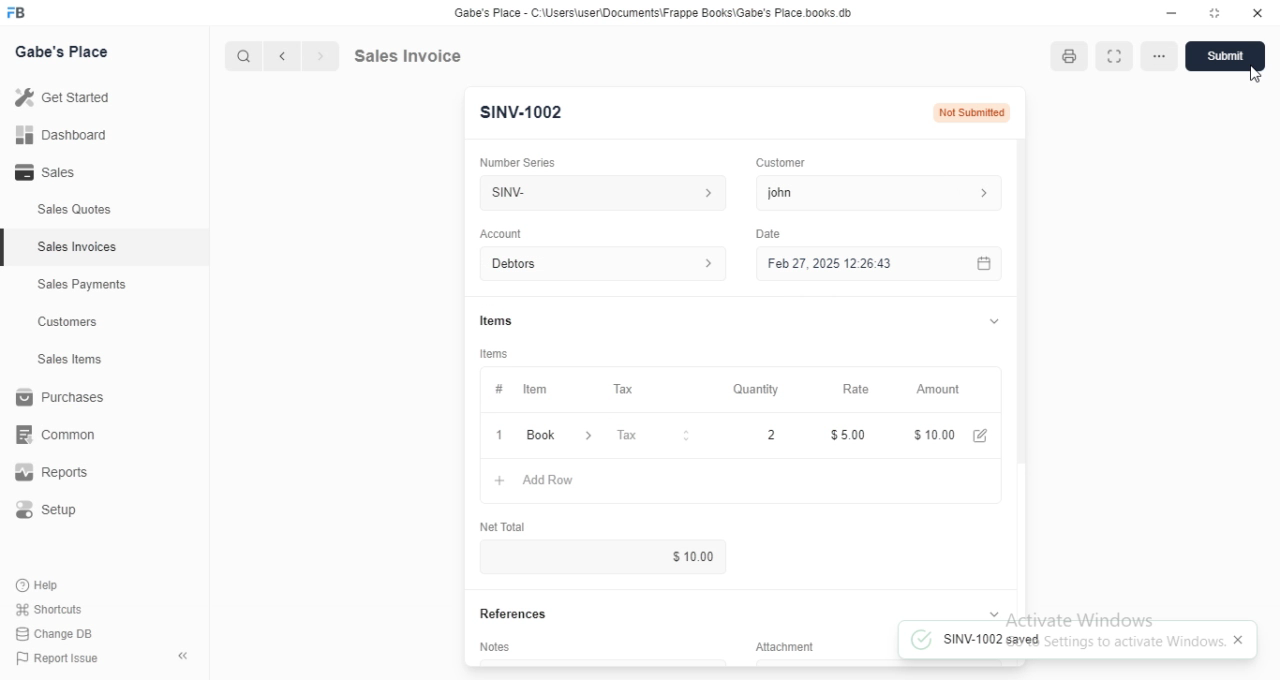  Describe the element at coordinates (59, 397) in the screenshot. I see `Purchases` at that location.